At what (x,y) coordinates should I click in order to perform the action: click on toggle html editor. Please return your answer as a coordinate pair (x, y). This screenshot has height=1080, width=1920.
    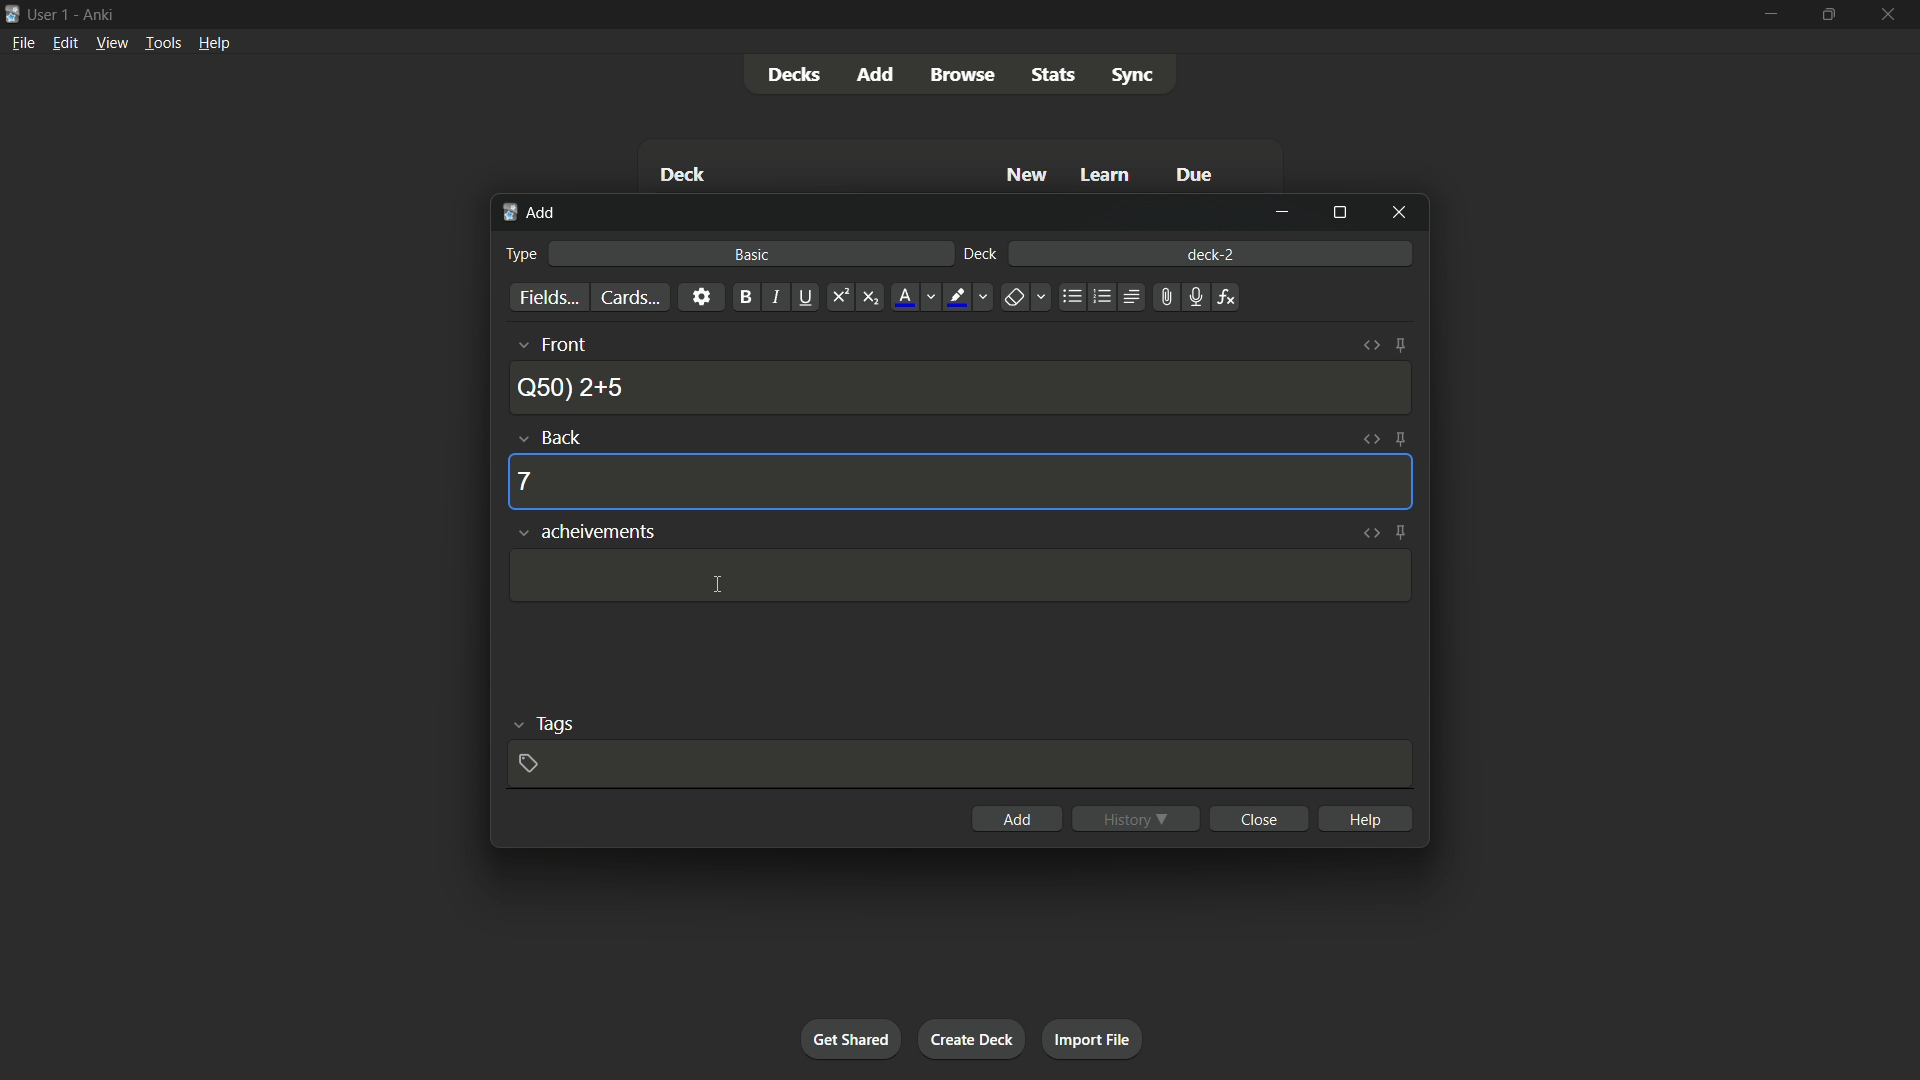
    Looking at the image, I should click on (1369, 346).